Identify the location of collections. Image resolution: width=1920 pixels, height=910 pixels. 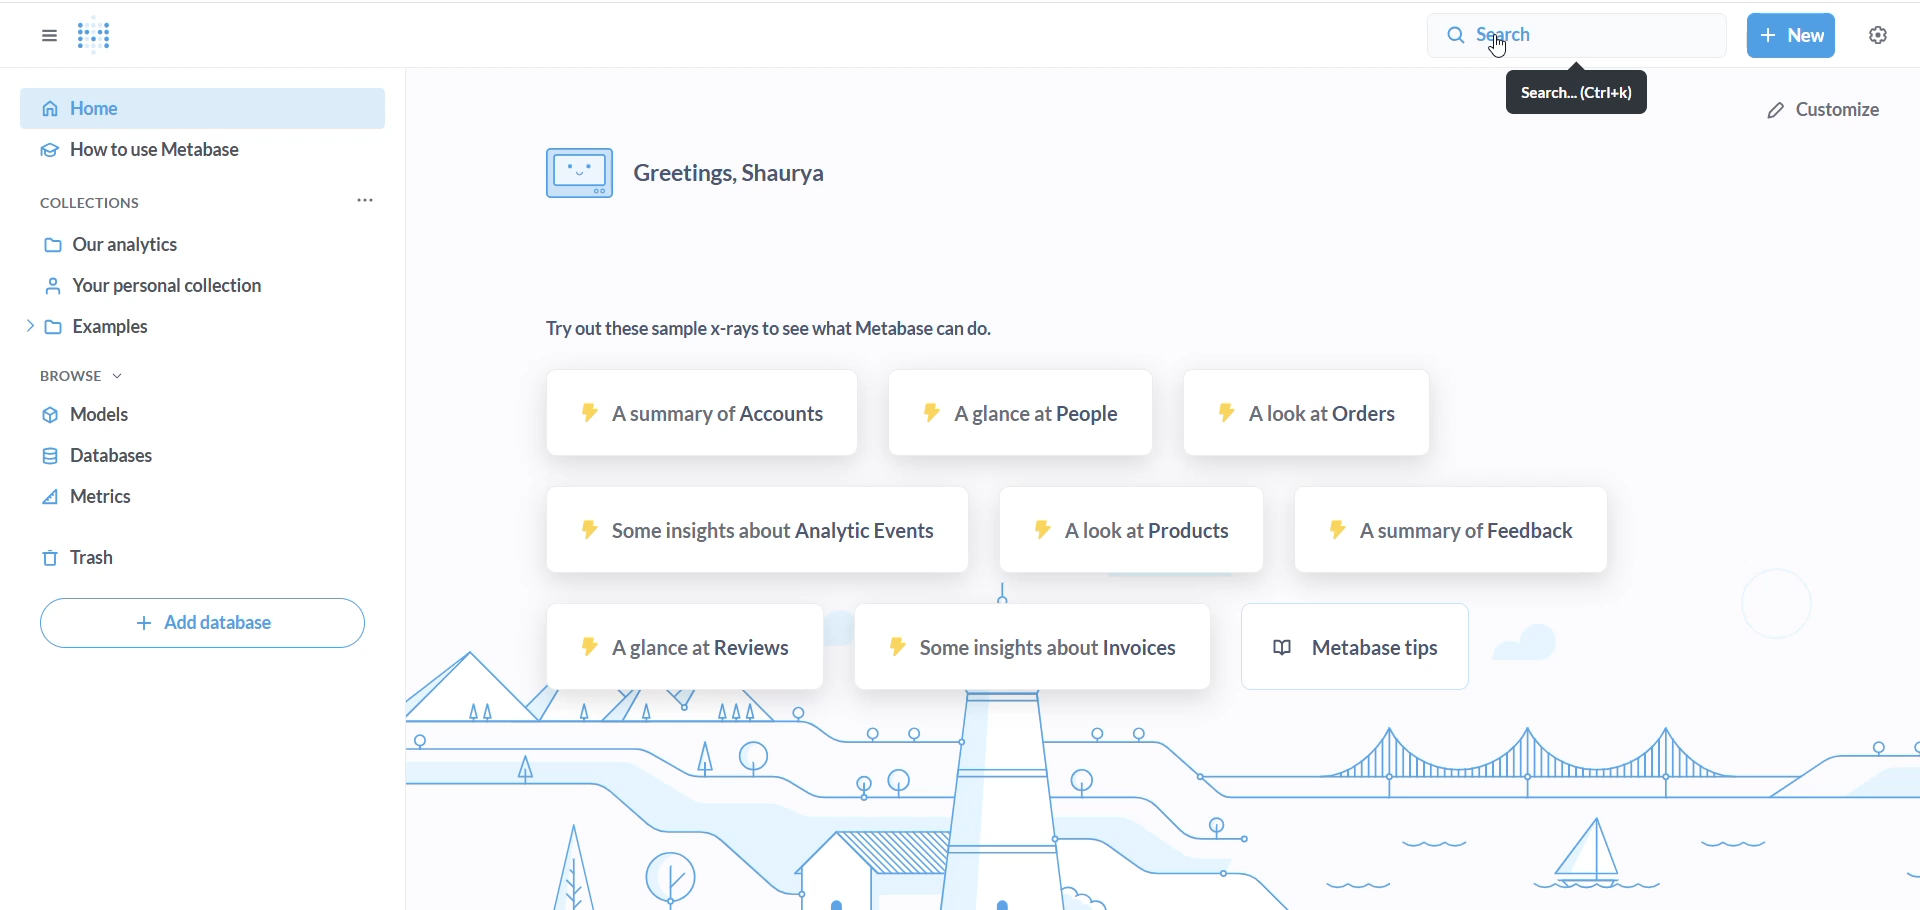
(109, 204).